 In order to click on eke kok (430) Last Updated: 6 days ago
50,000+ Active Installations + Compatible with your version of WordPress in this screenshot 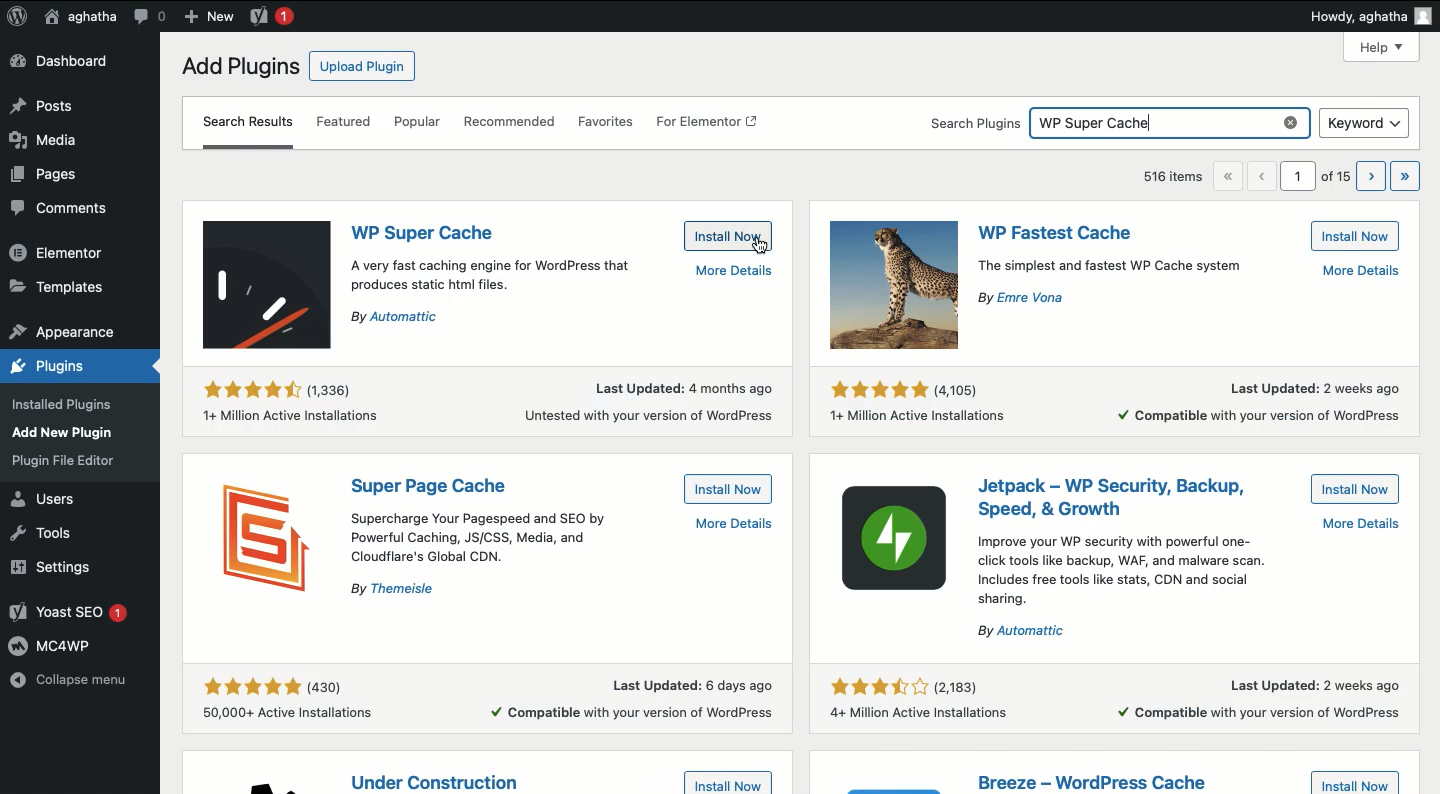, I will do `click(486, 696)`.